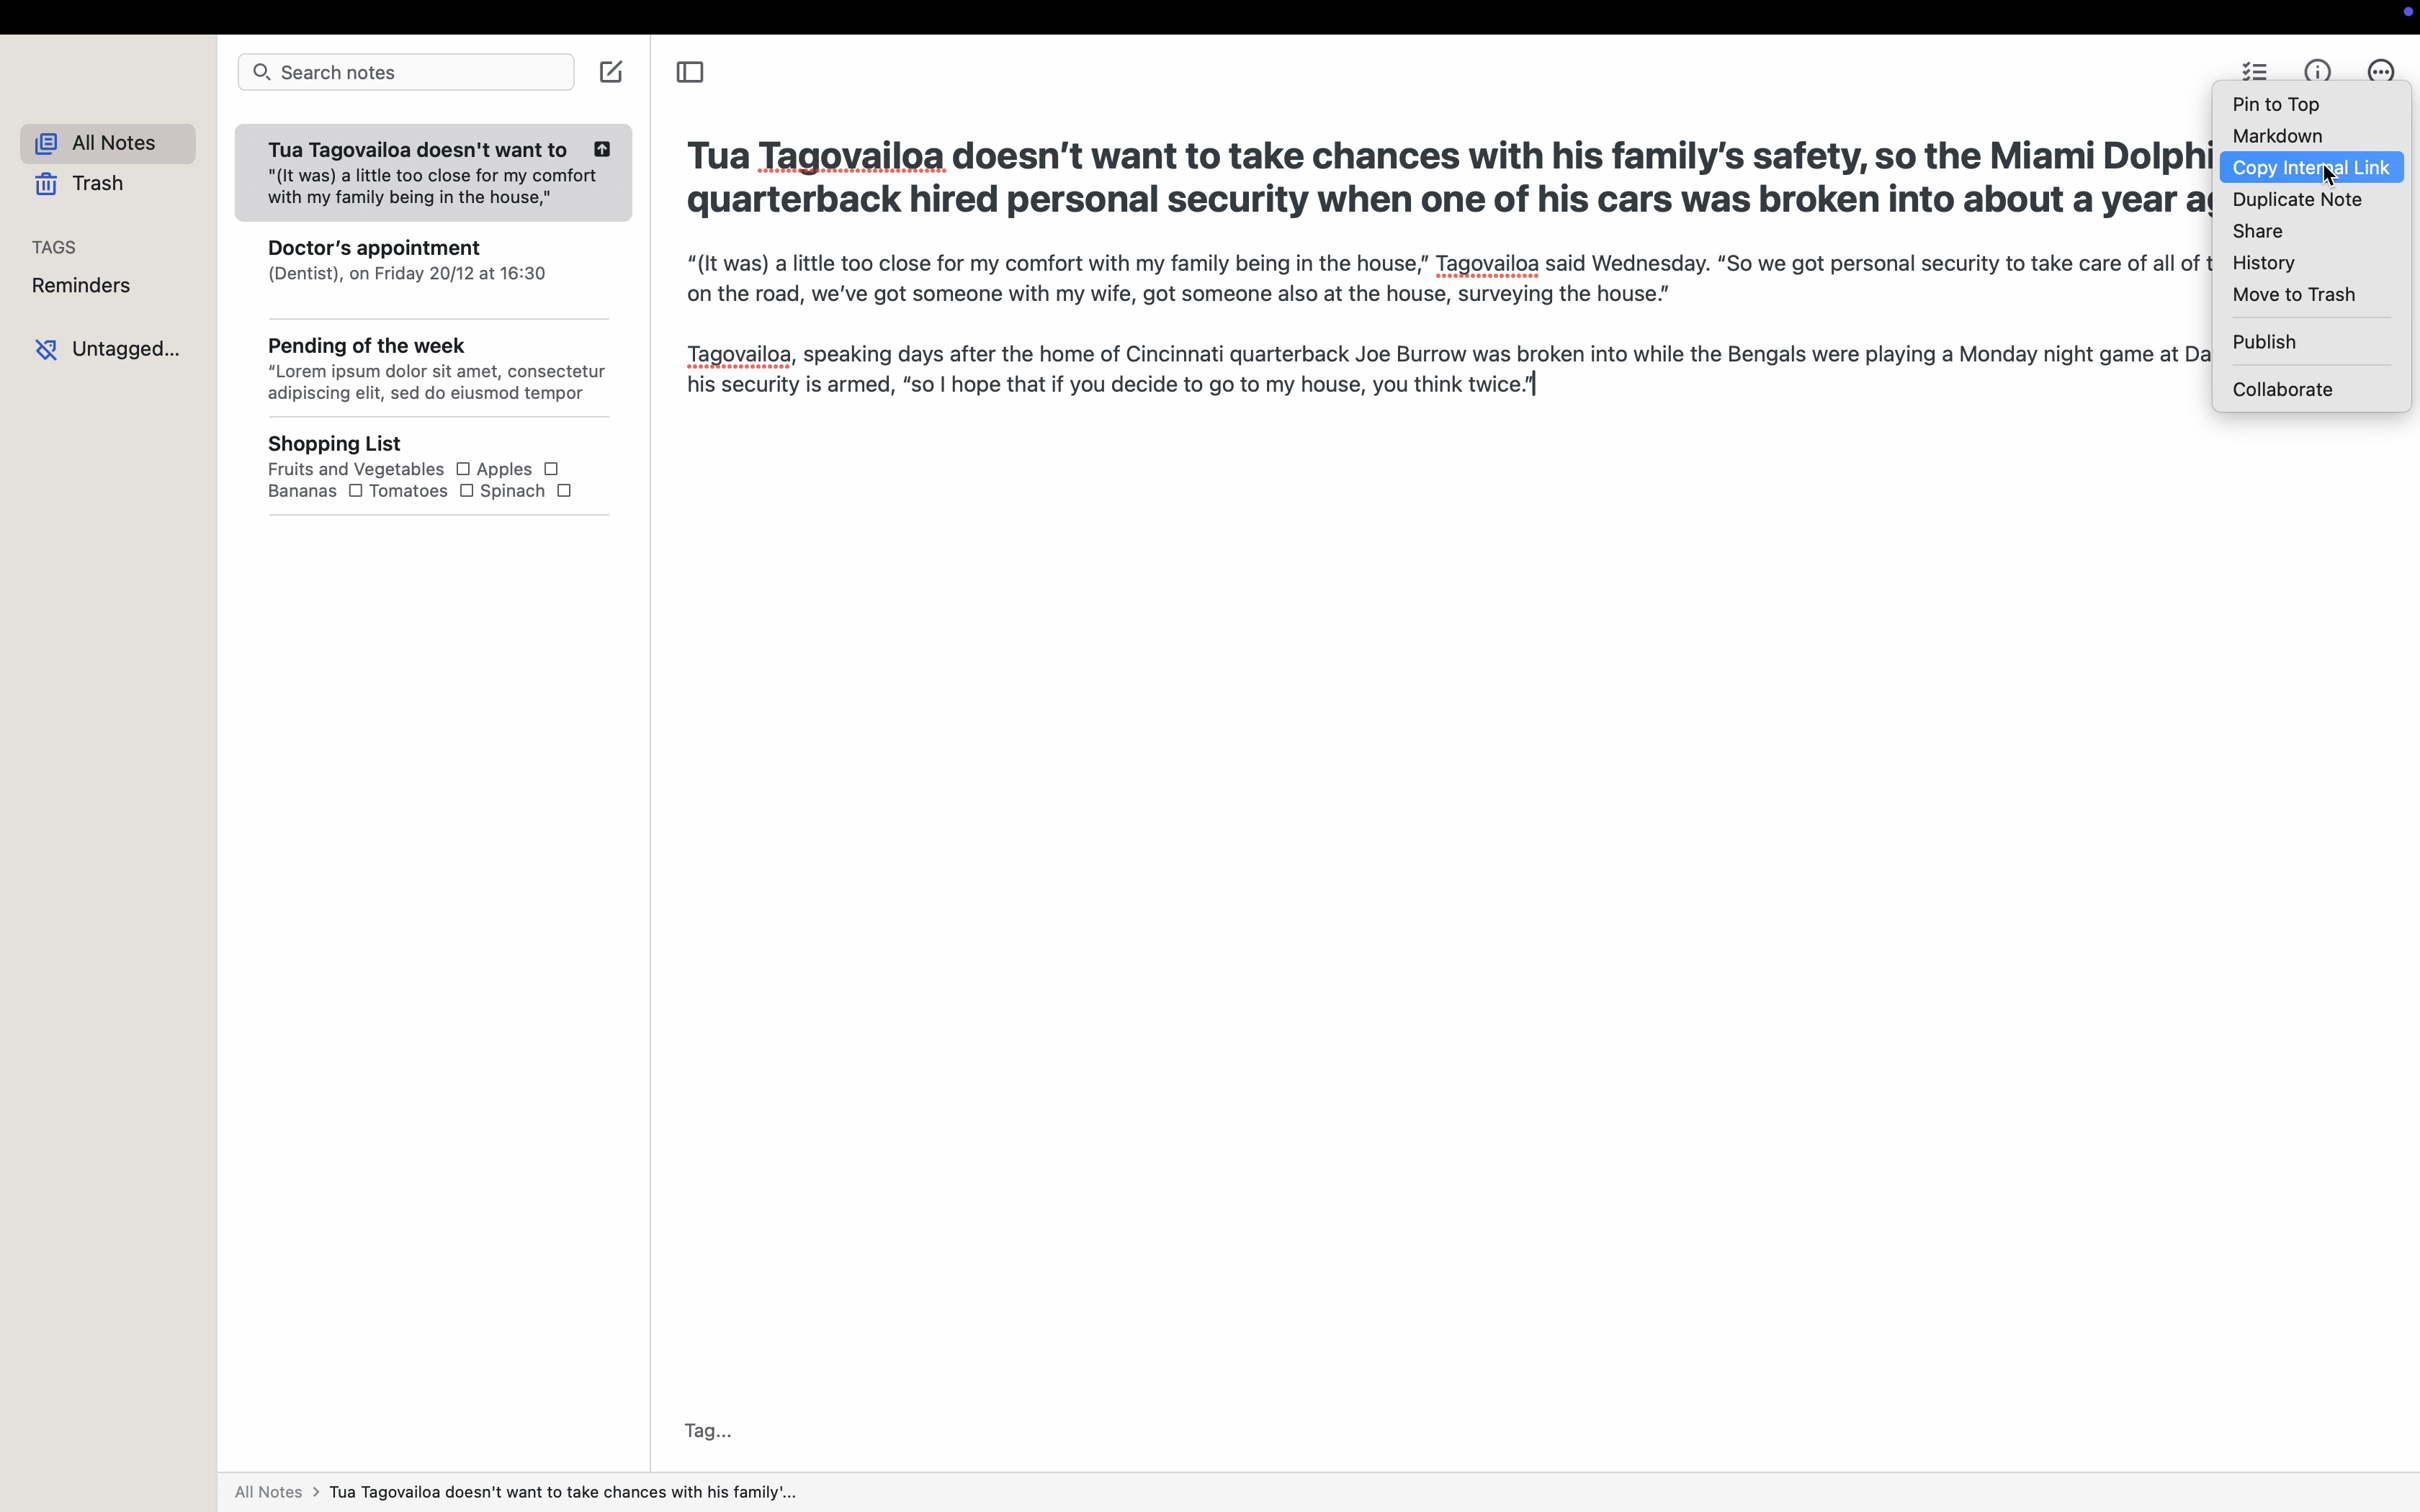  I want to click on All notes > Tua Tagovailoa doesn't want to take with his family, so click(548, 1492).